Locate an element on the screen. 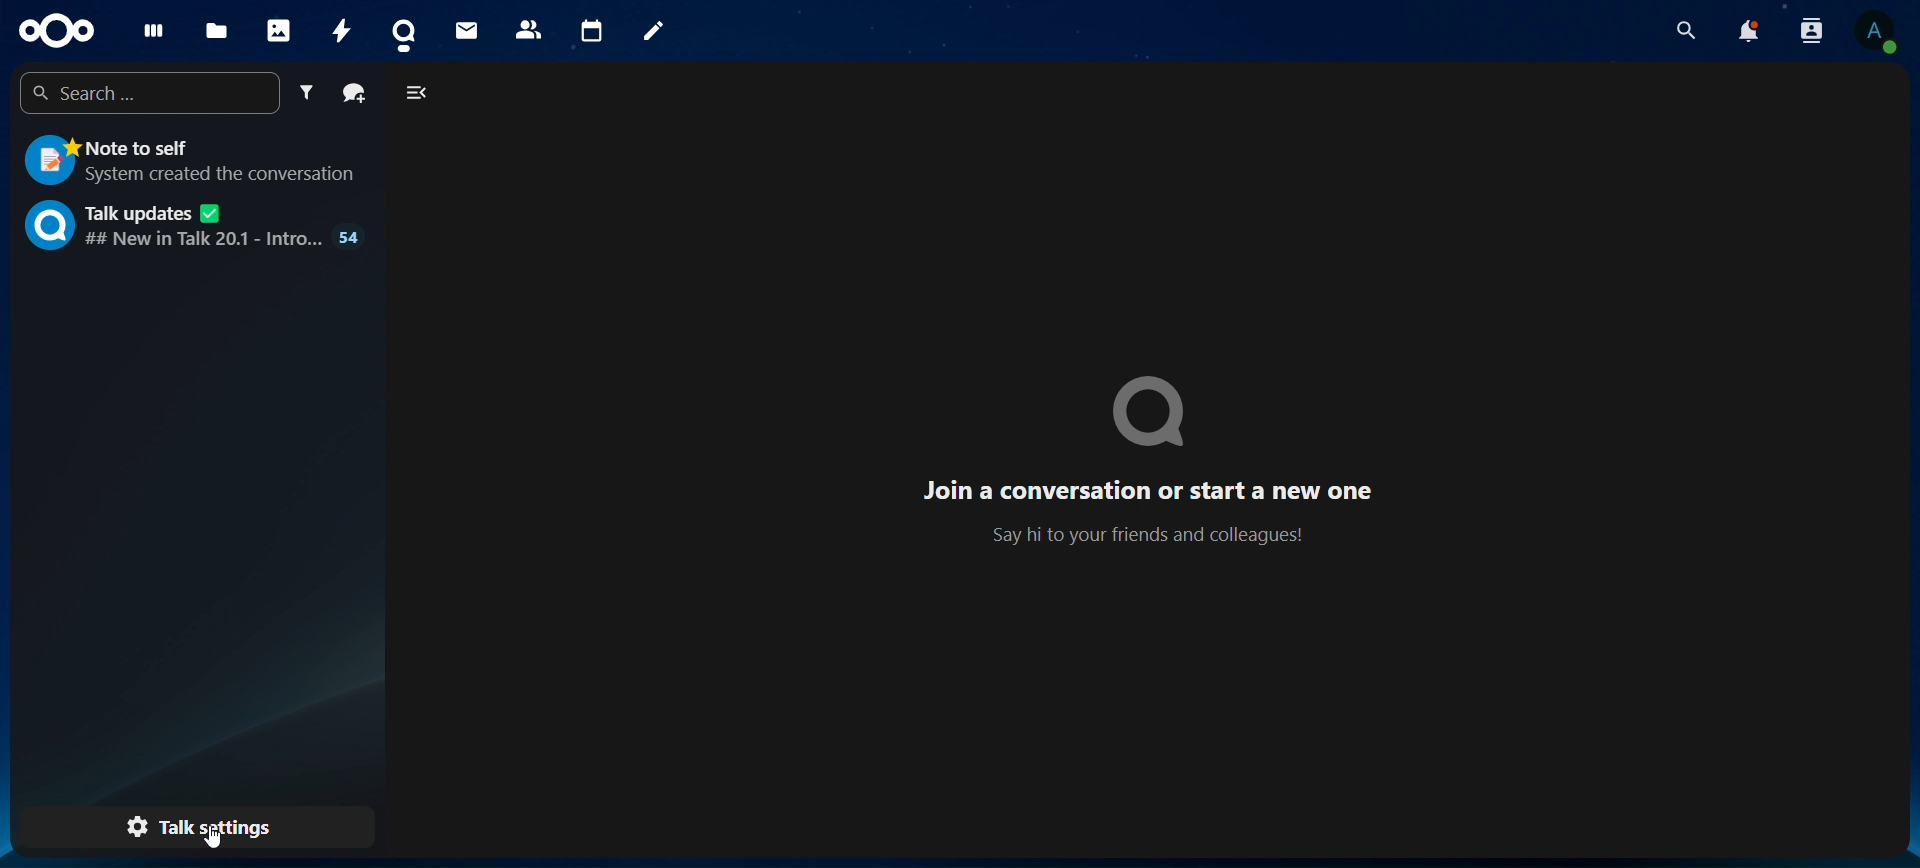  search contact is located at coordinates (1812, 31).